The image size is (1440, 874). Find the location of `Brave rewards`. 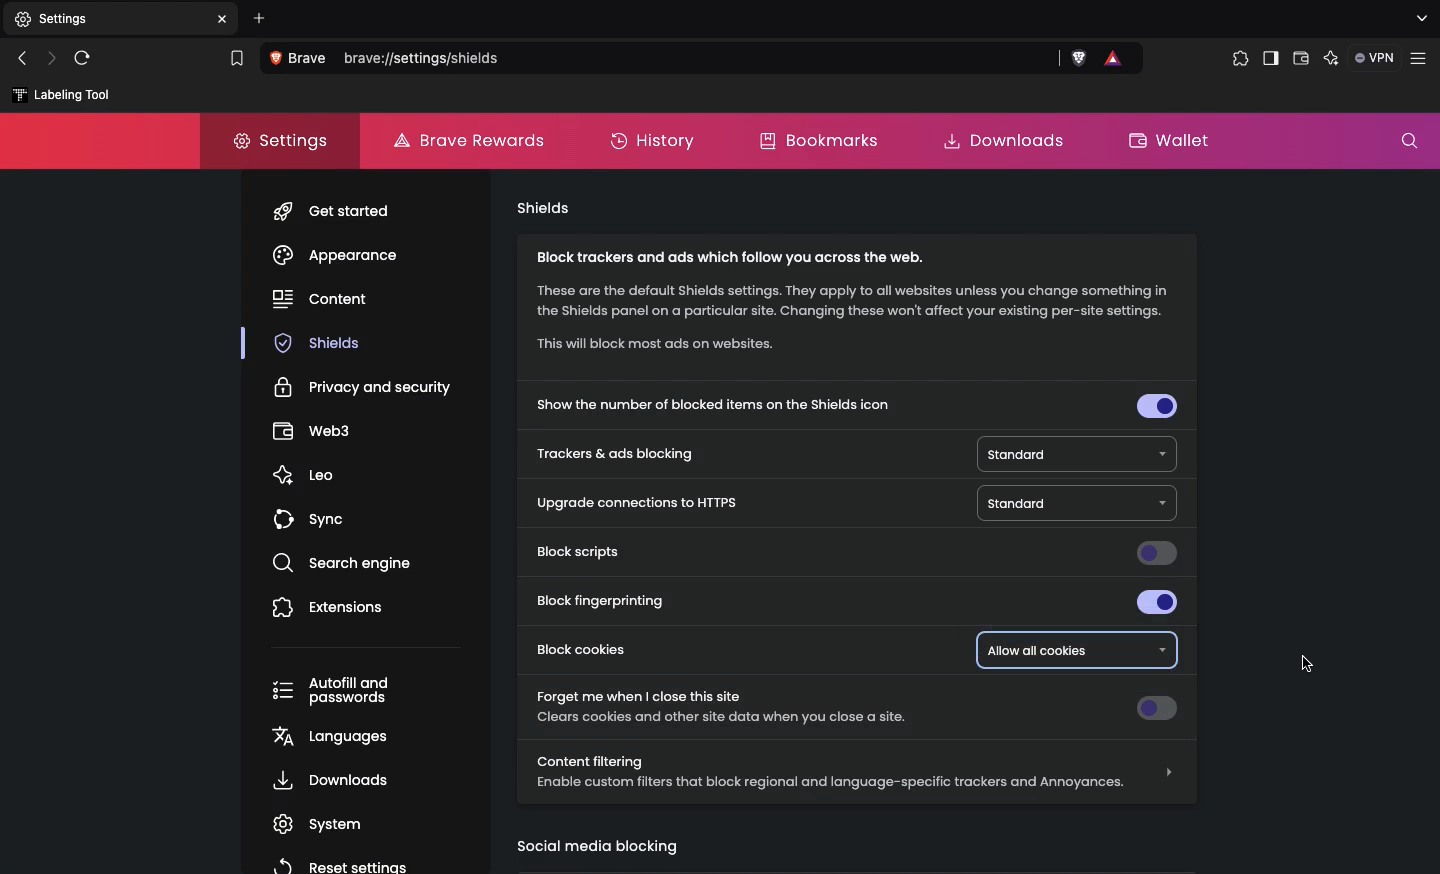

Brave rewards is located at coordinates (469, 140).